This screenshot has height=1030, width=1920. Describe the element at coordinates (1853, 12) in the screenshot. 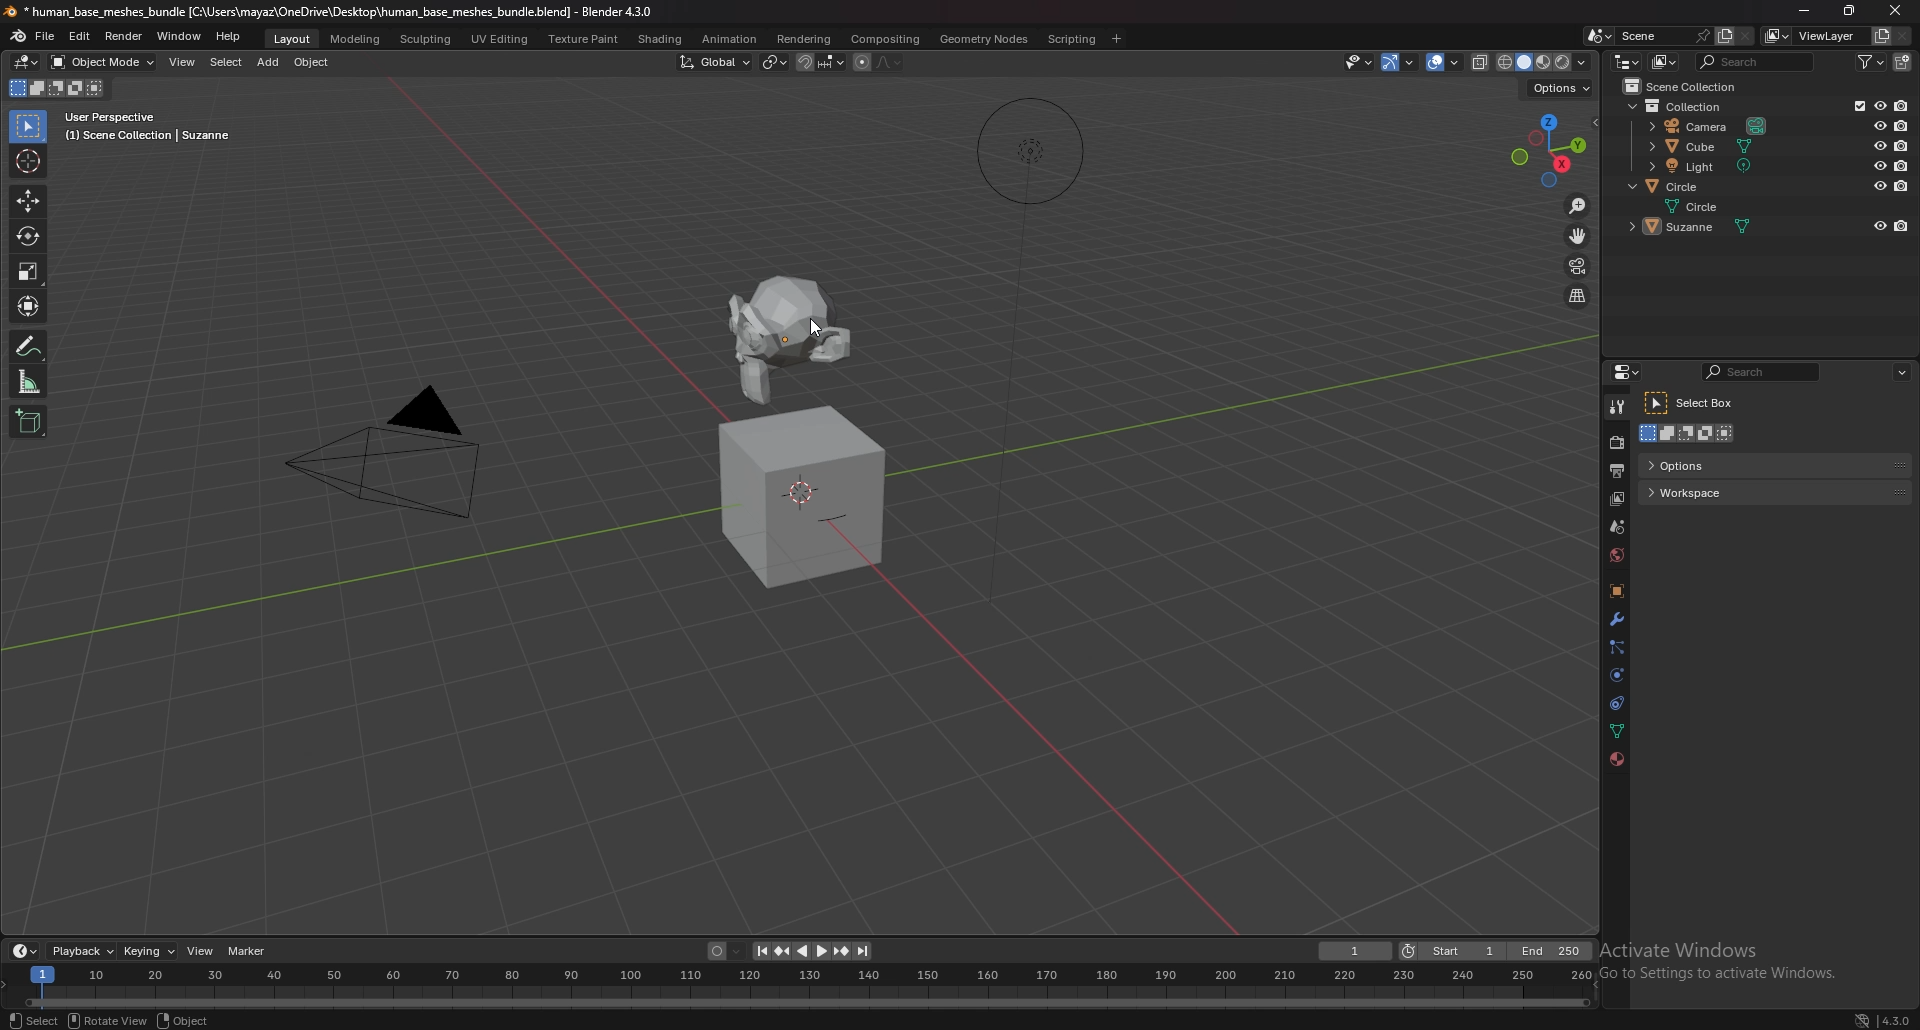

I see `resize` at that location.